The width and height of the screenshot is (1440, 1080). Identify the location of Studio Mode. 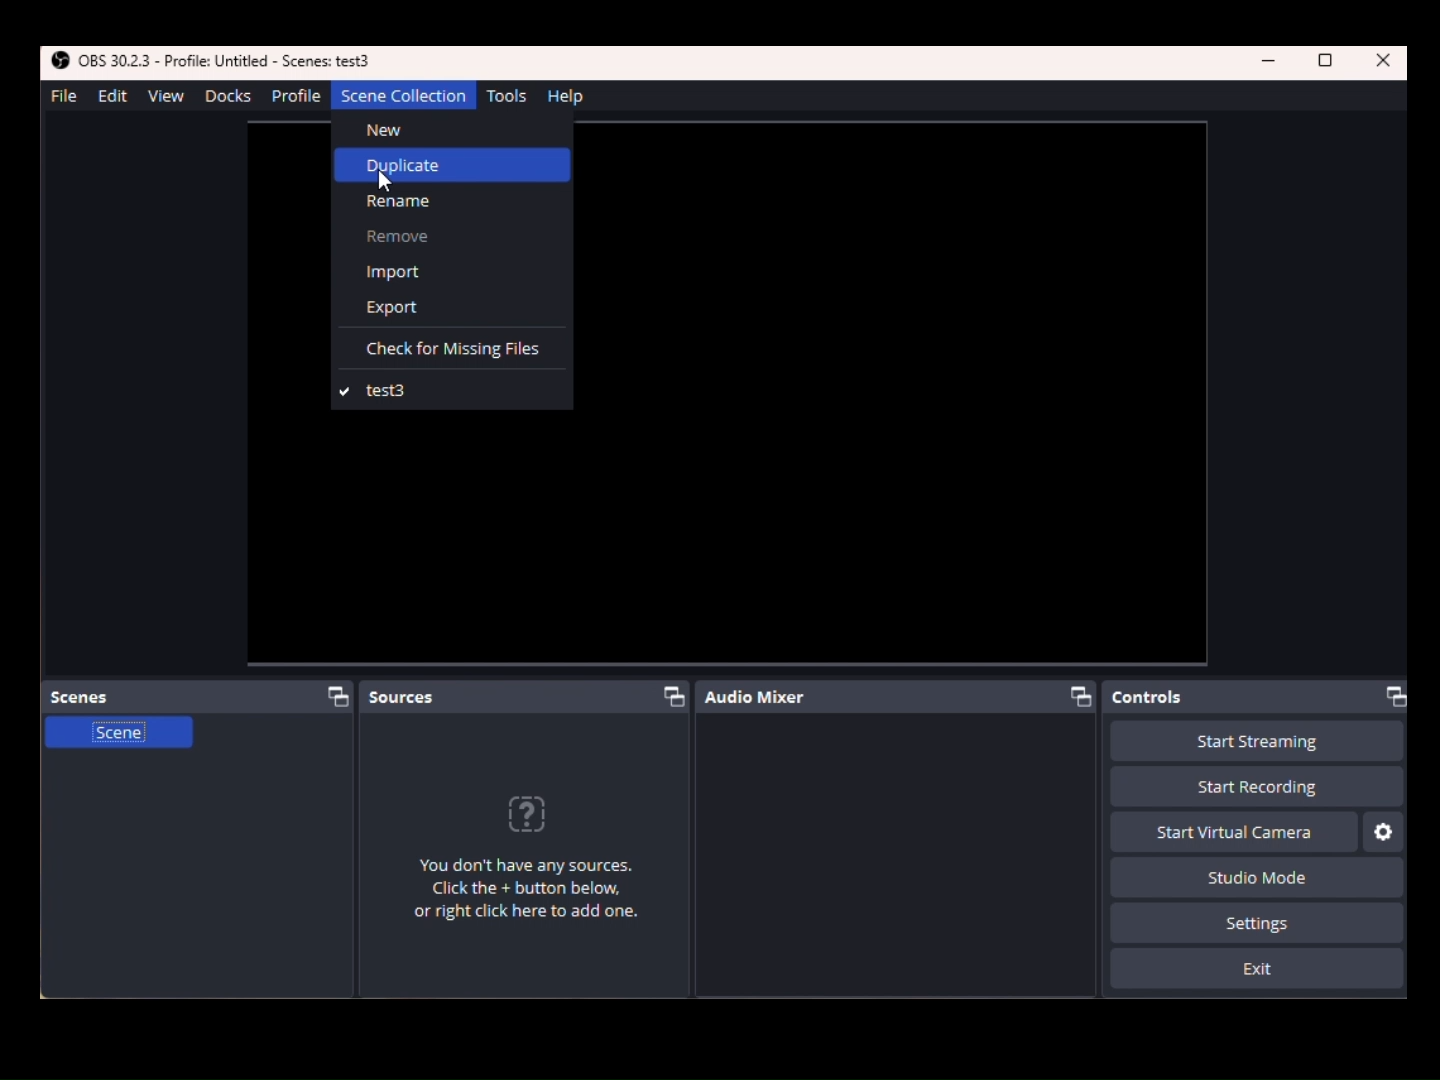
(1250, 876).